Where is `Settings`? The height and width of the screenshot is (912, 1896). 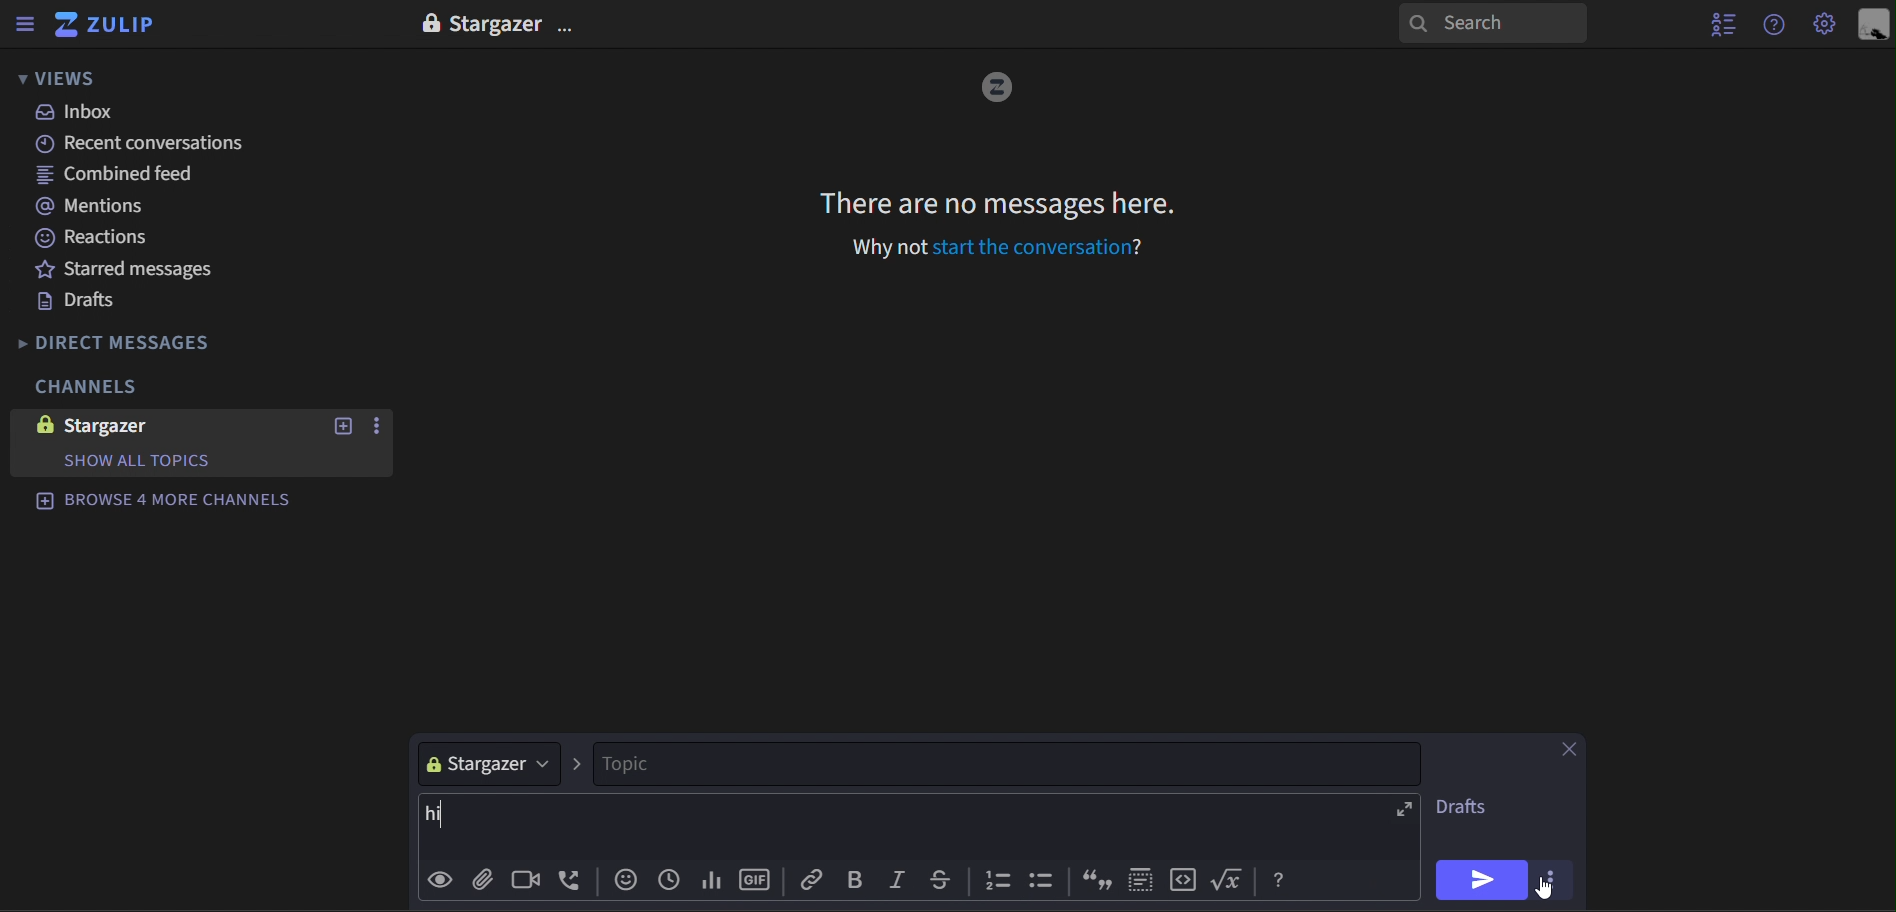 Settings is located at coordinates (1823, 25).